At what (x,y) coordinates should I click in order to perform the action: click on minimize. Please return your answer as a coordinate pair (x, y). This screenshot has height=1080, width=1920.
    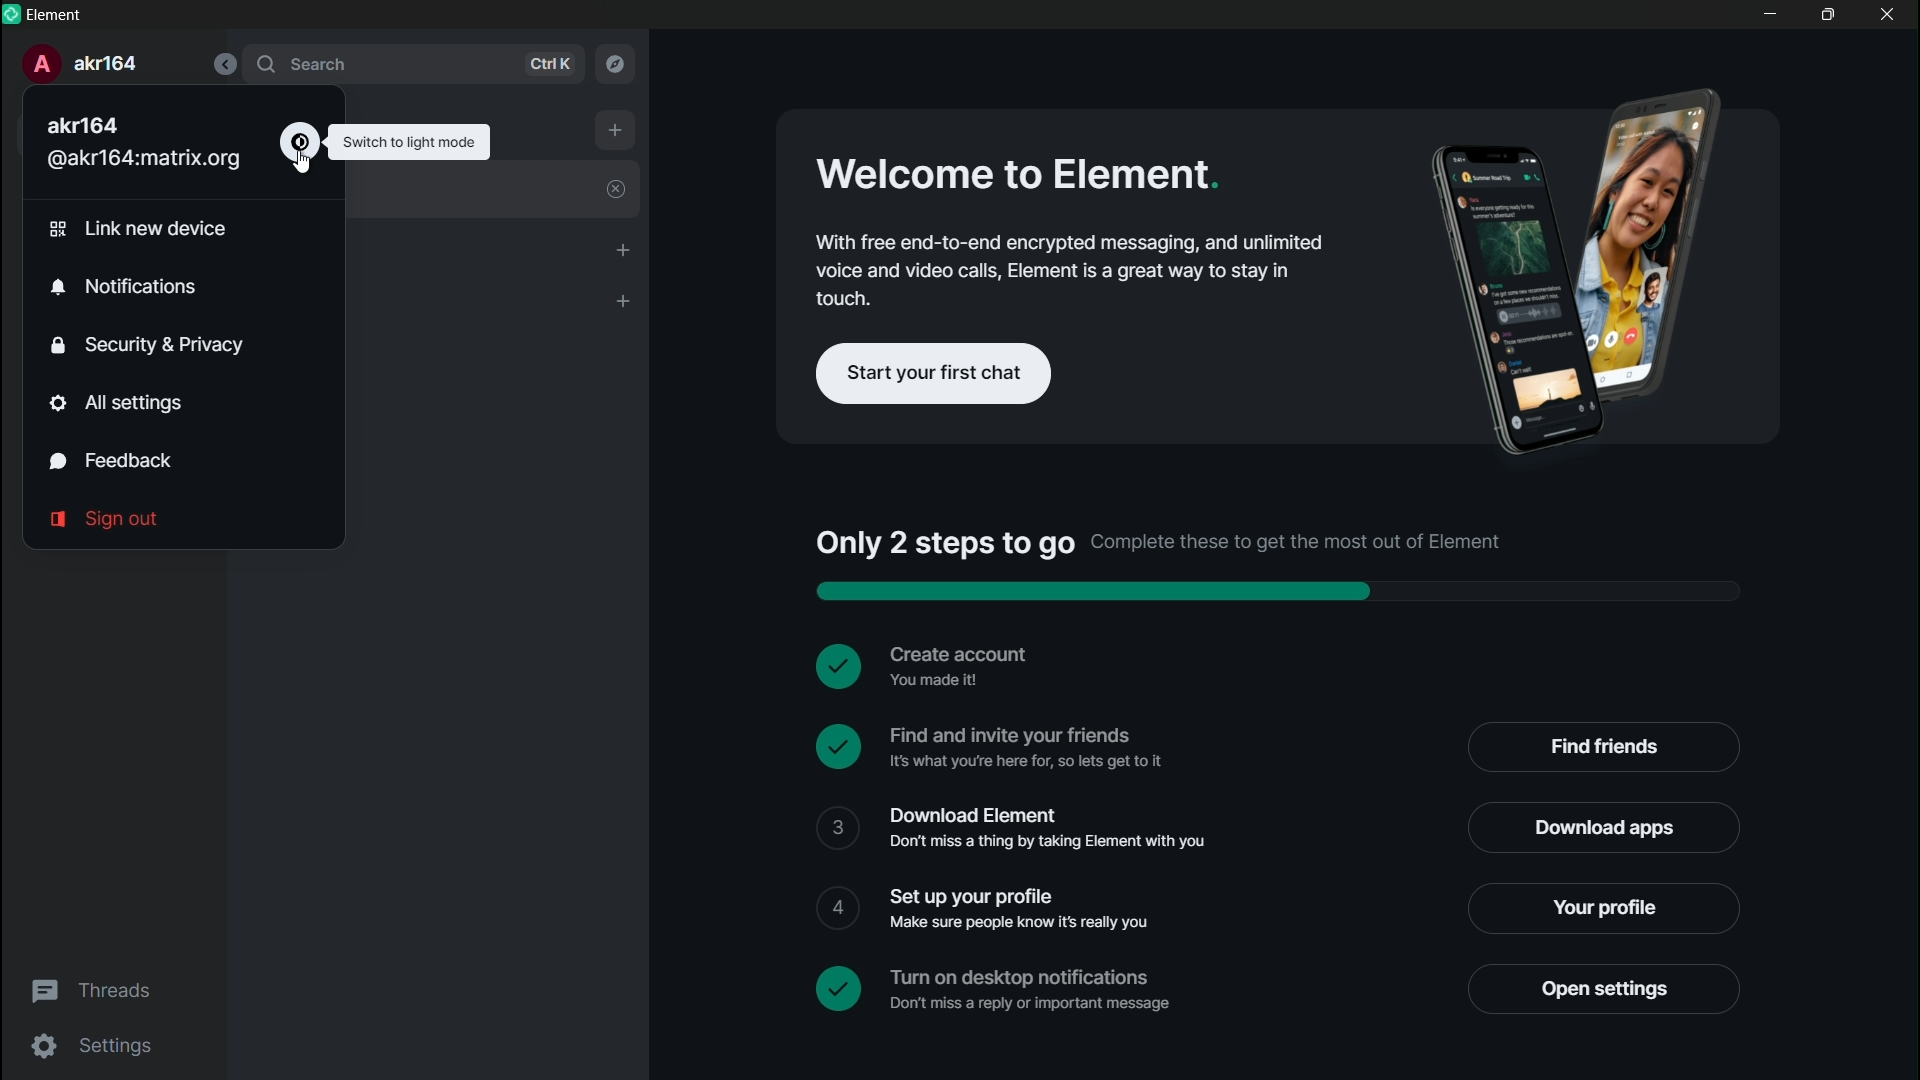
    Looking at the image, I should click on (1767, 15).